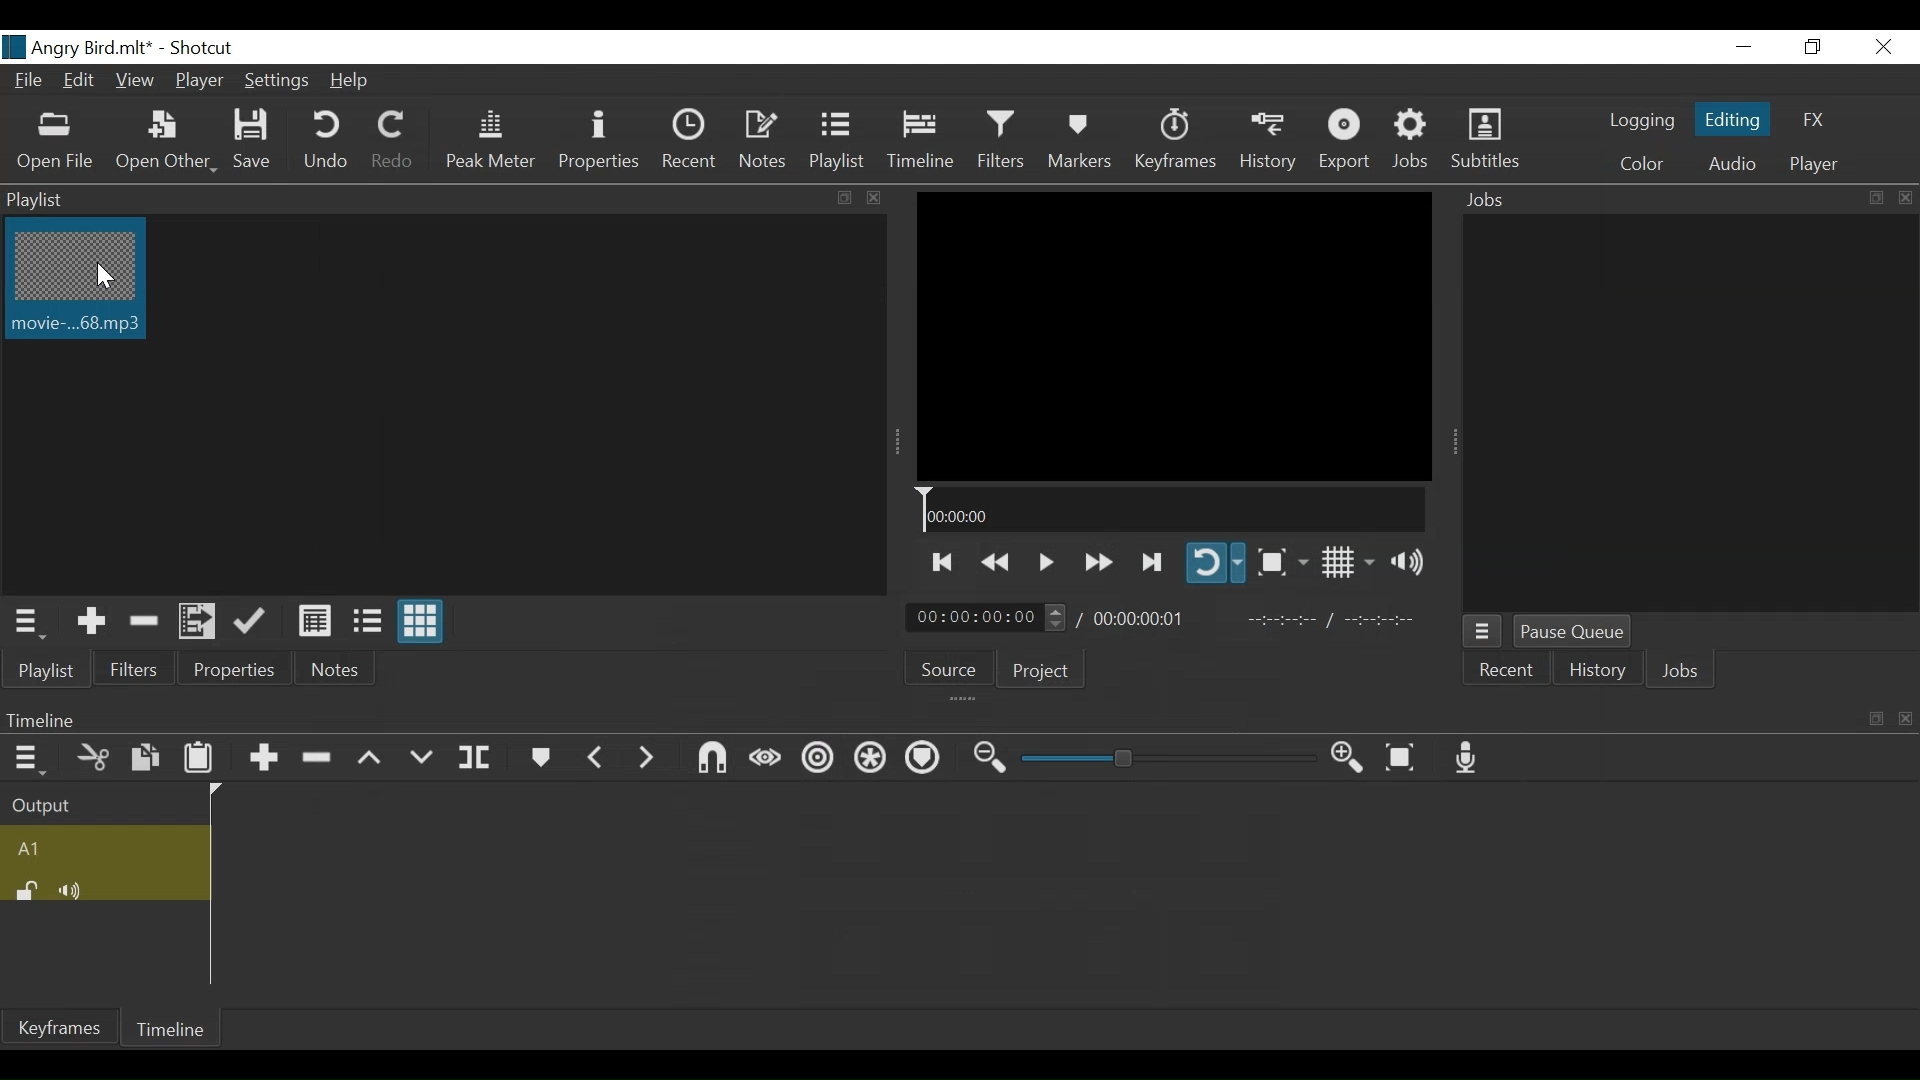  Describe the element at coordinates (870, 197) in the screenshot. I see `close` at that location.